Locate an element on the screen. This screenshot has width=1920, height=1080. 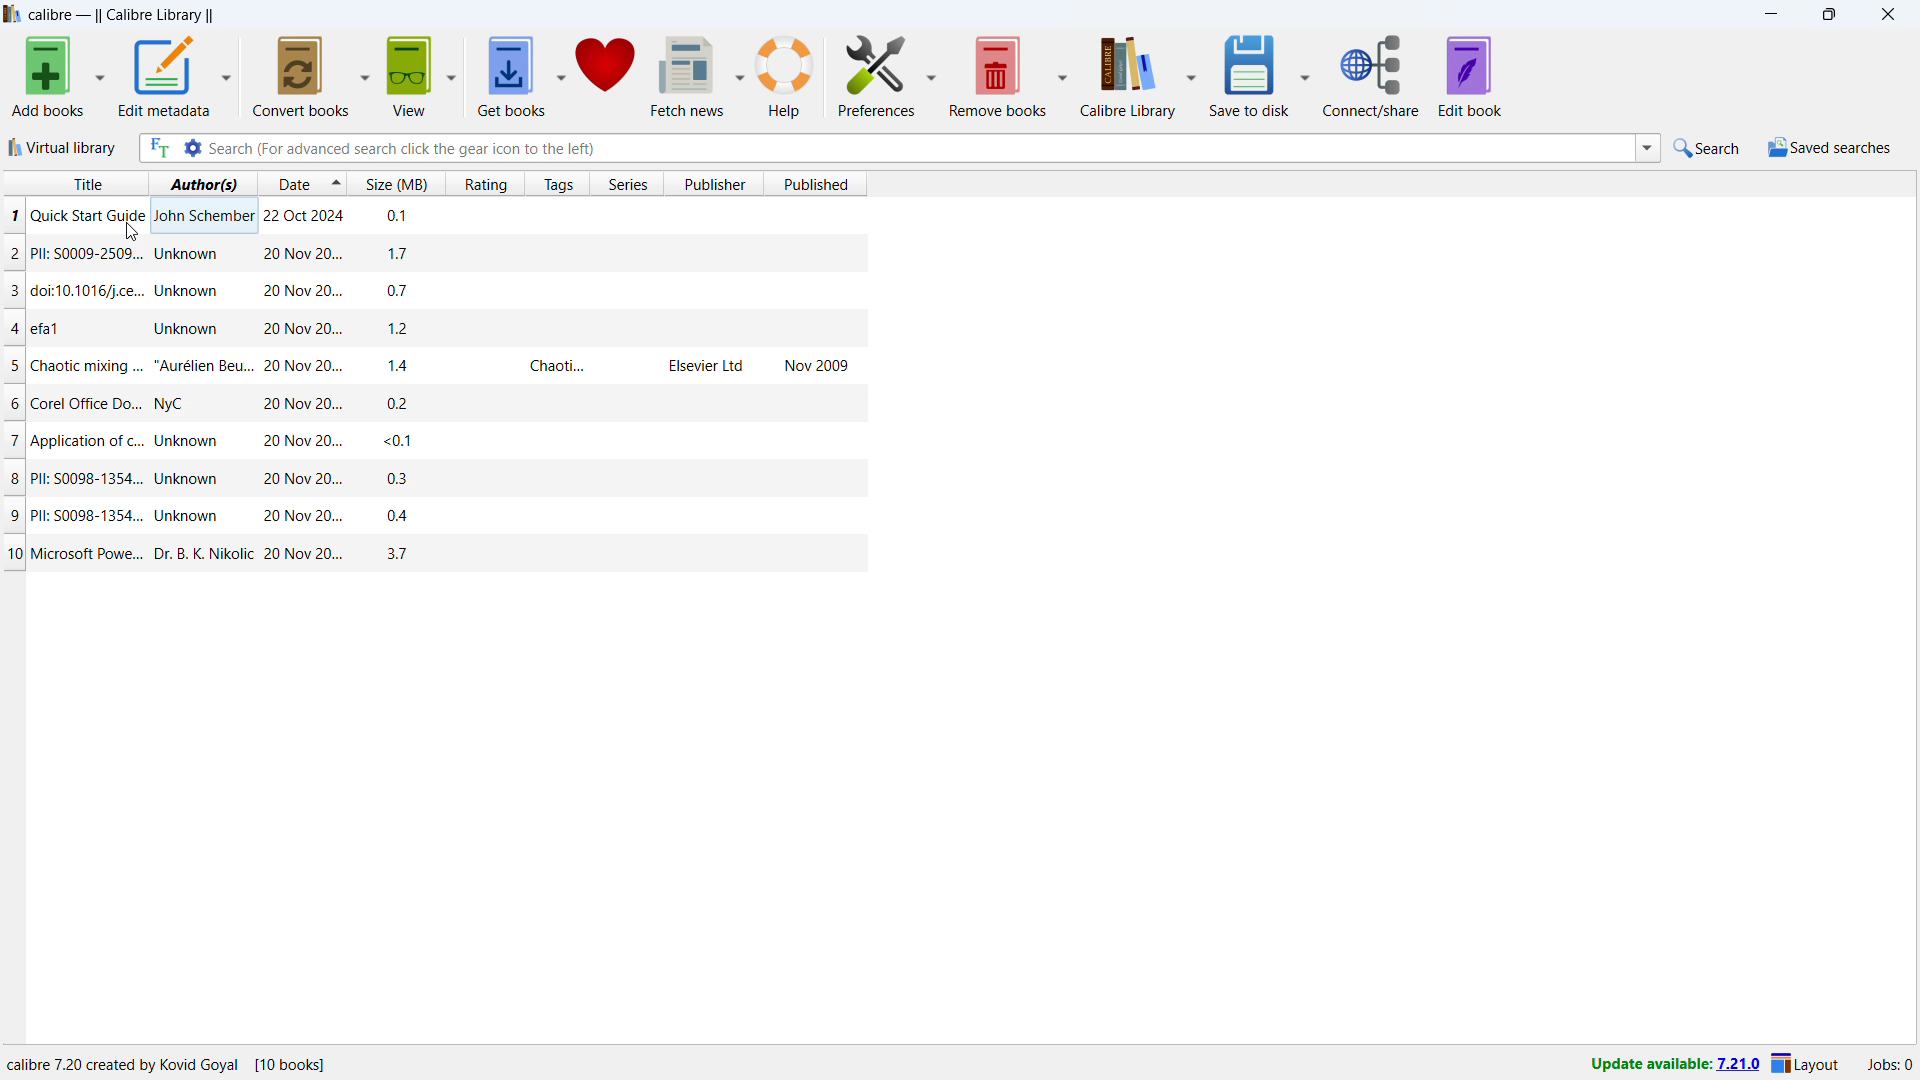
sort by authors is located at coordinates (203, 183).